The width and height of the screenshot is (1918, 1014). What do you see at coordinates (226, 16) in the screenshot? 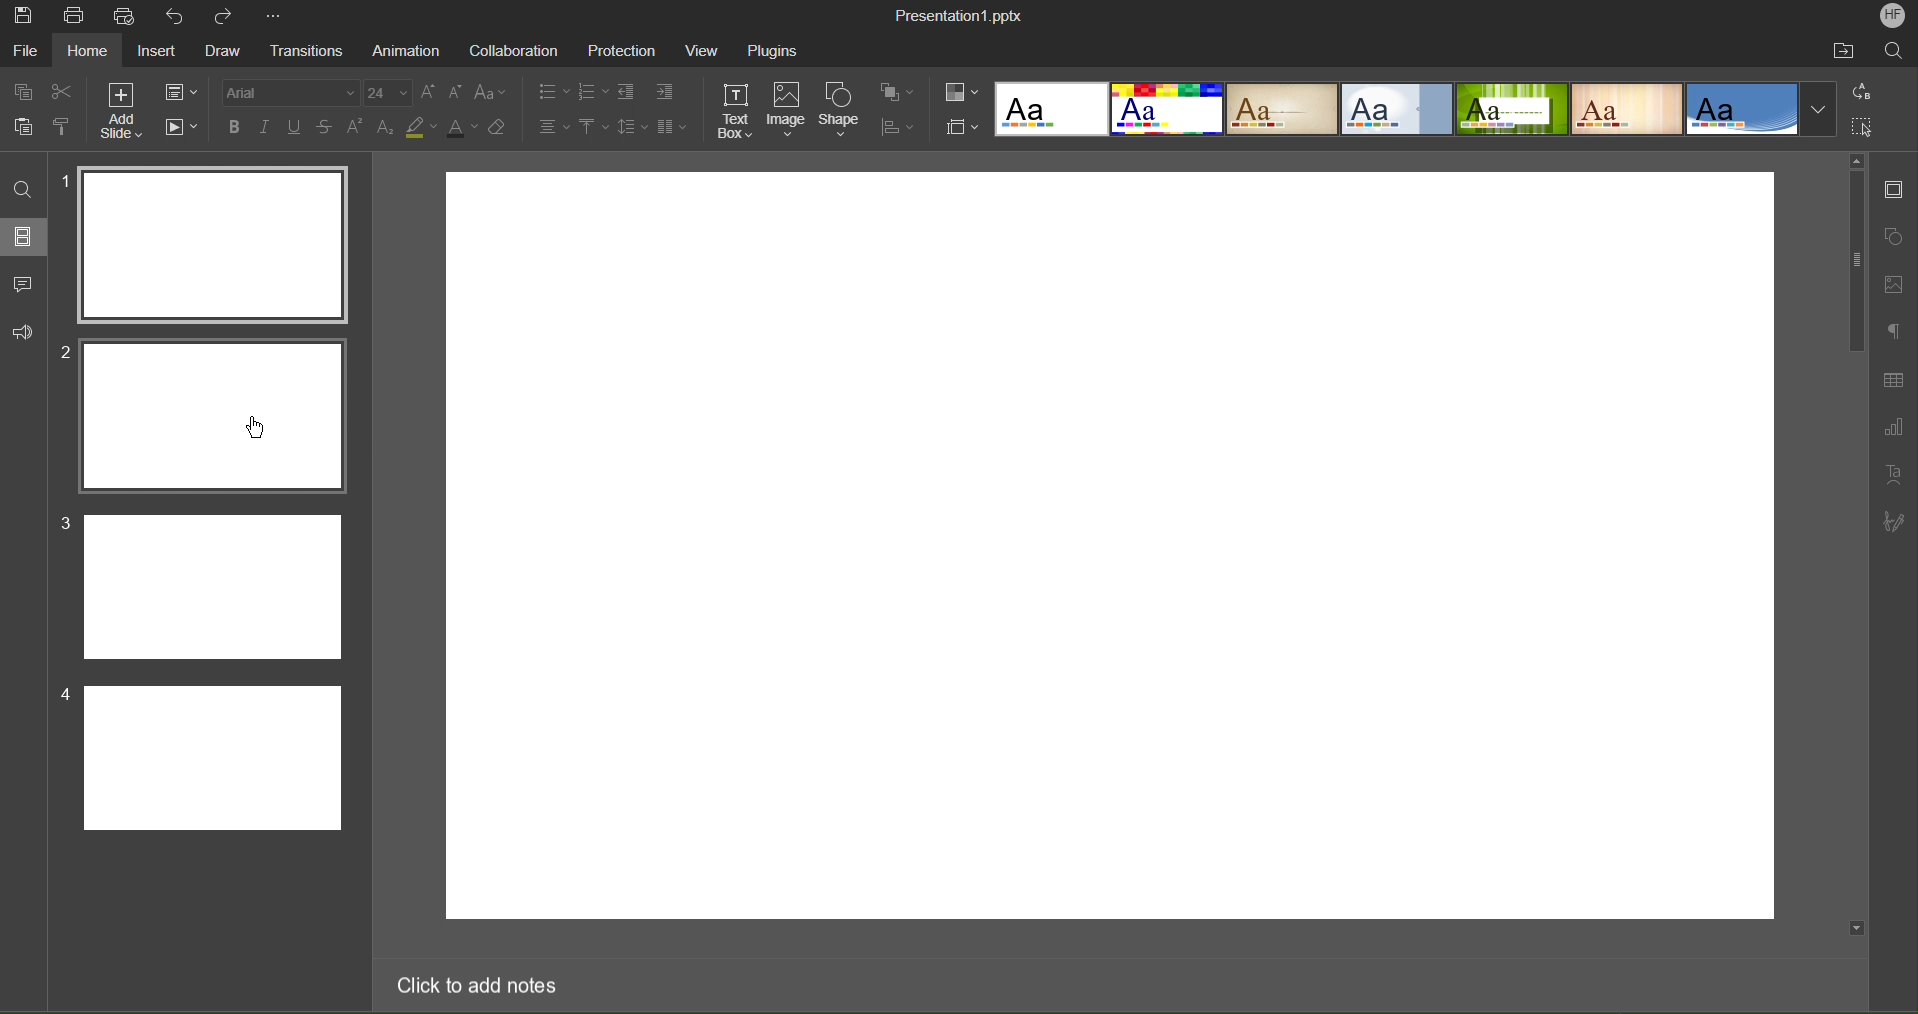
I see `Redo` at bounding box center [226, 16].